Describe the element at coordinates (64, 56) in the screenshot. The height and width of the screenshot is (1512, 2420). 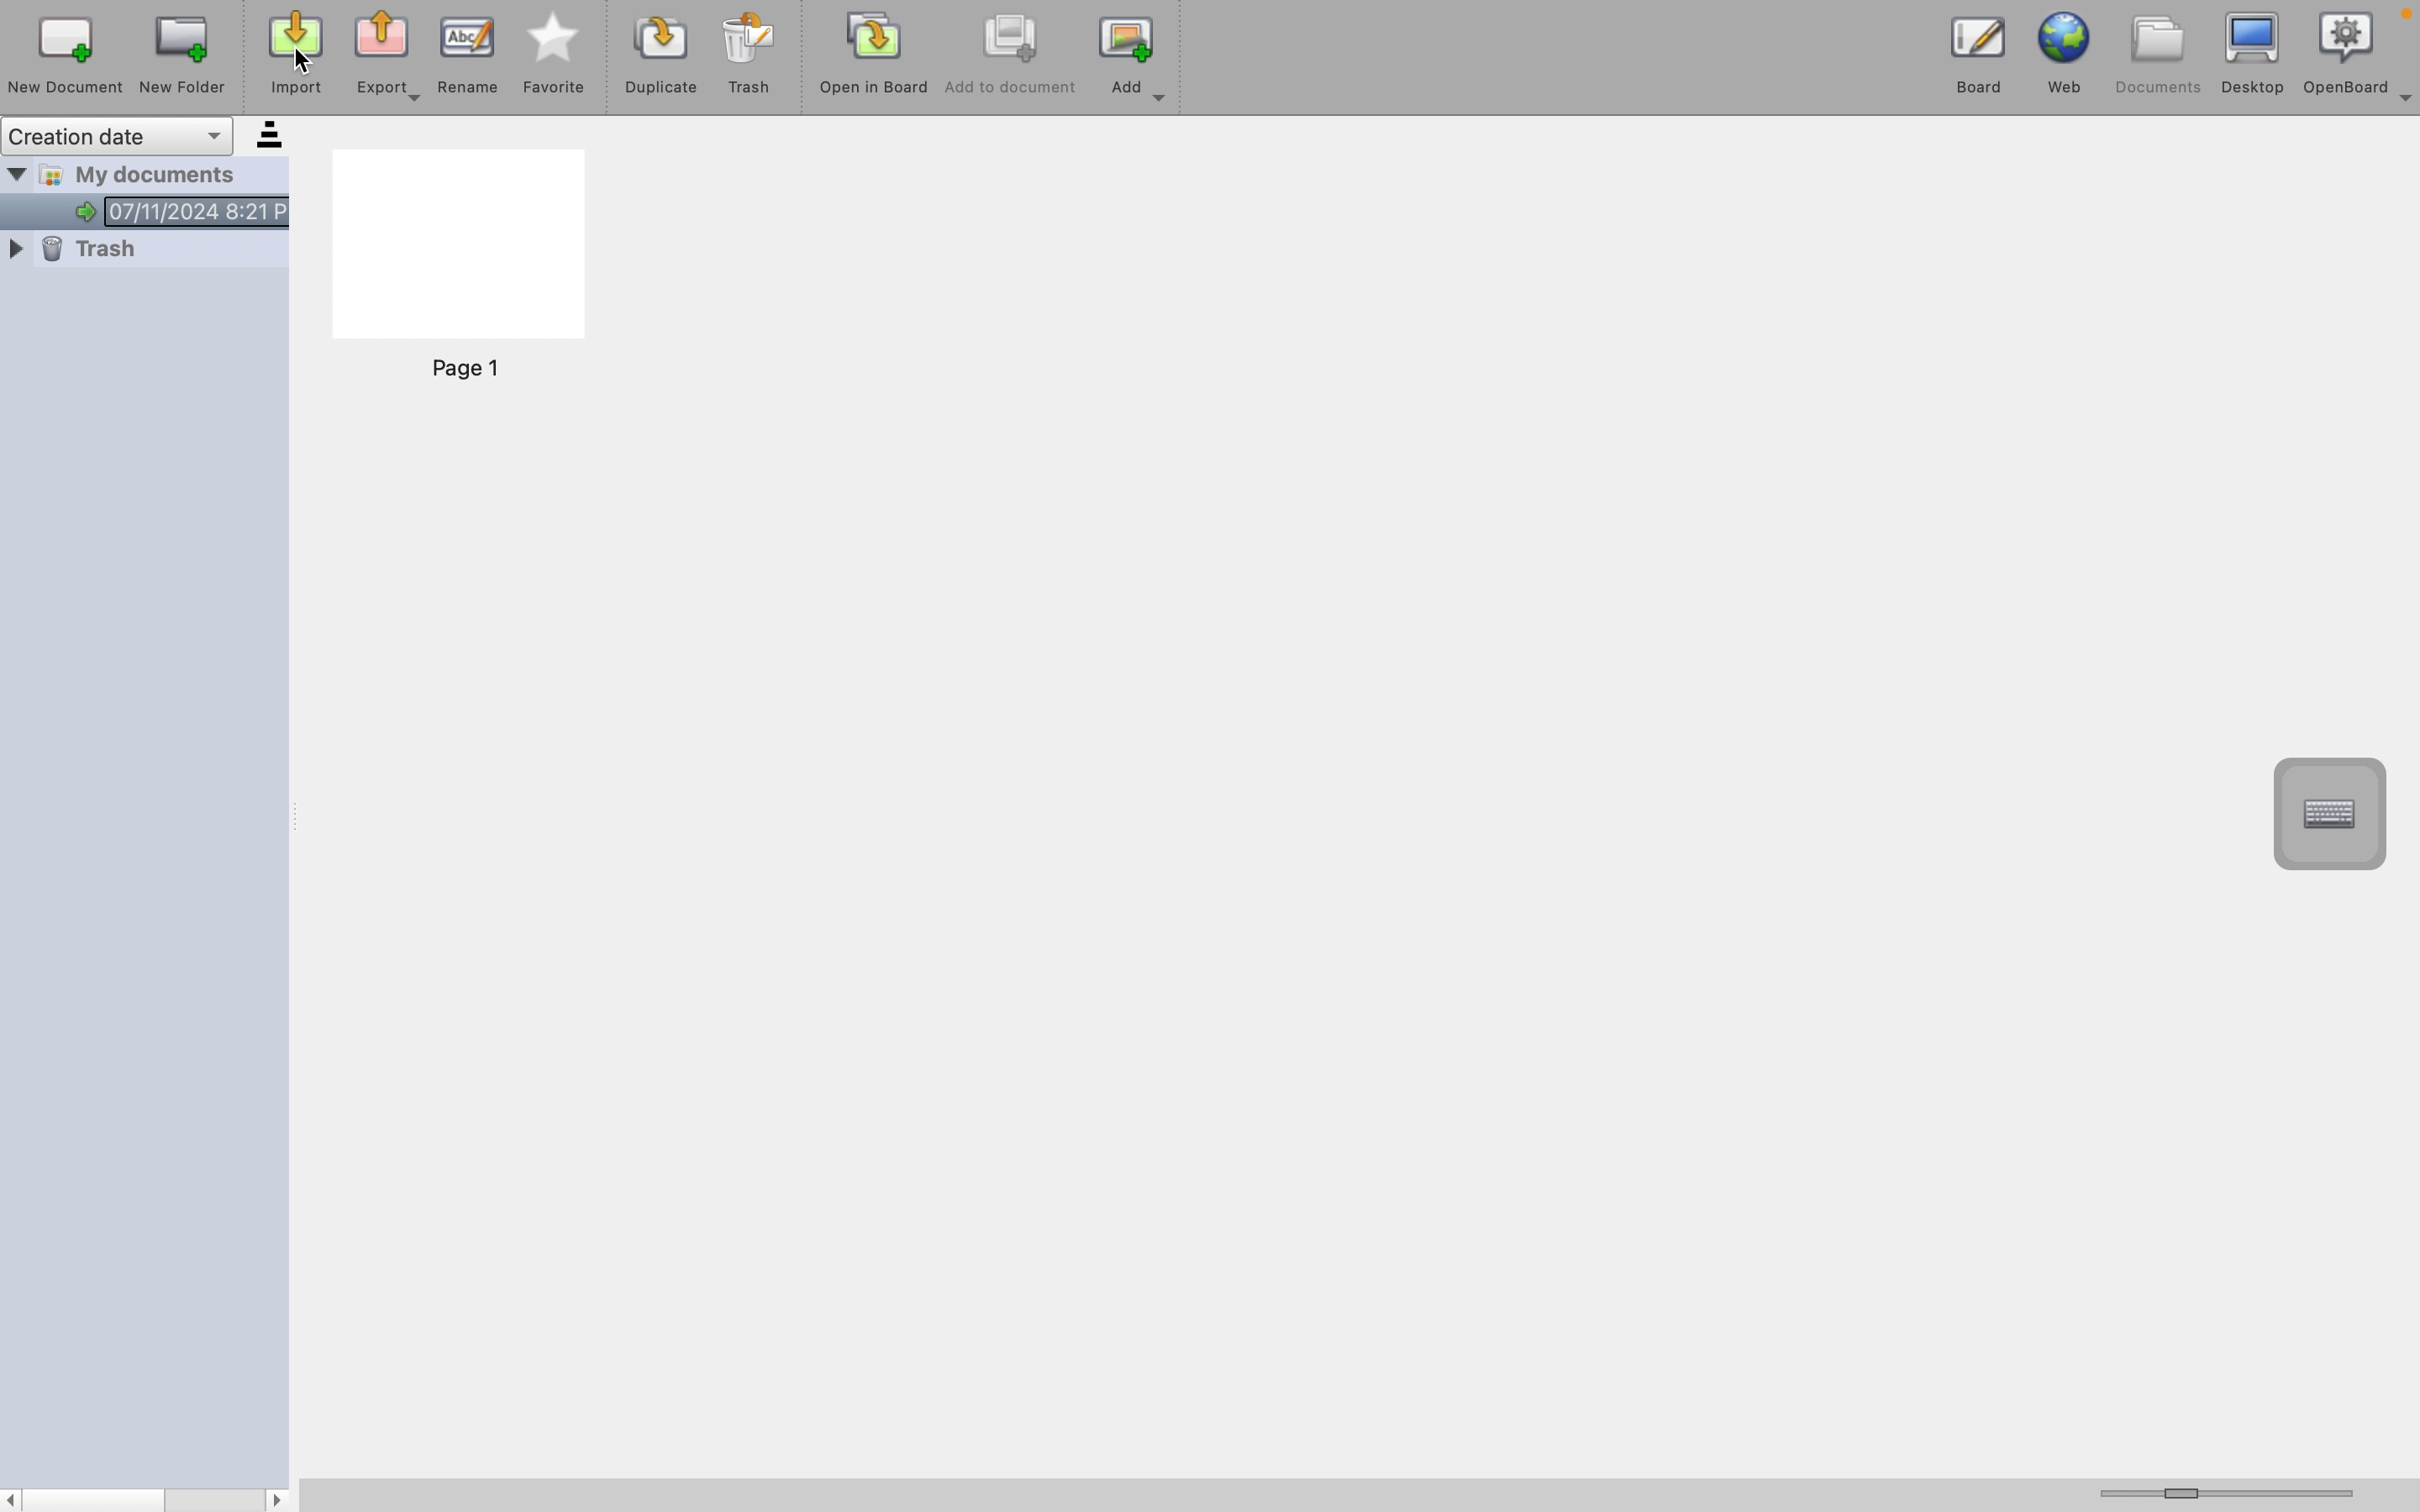
I see `new document` at that location.